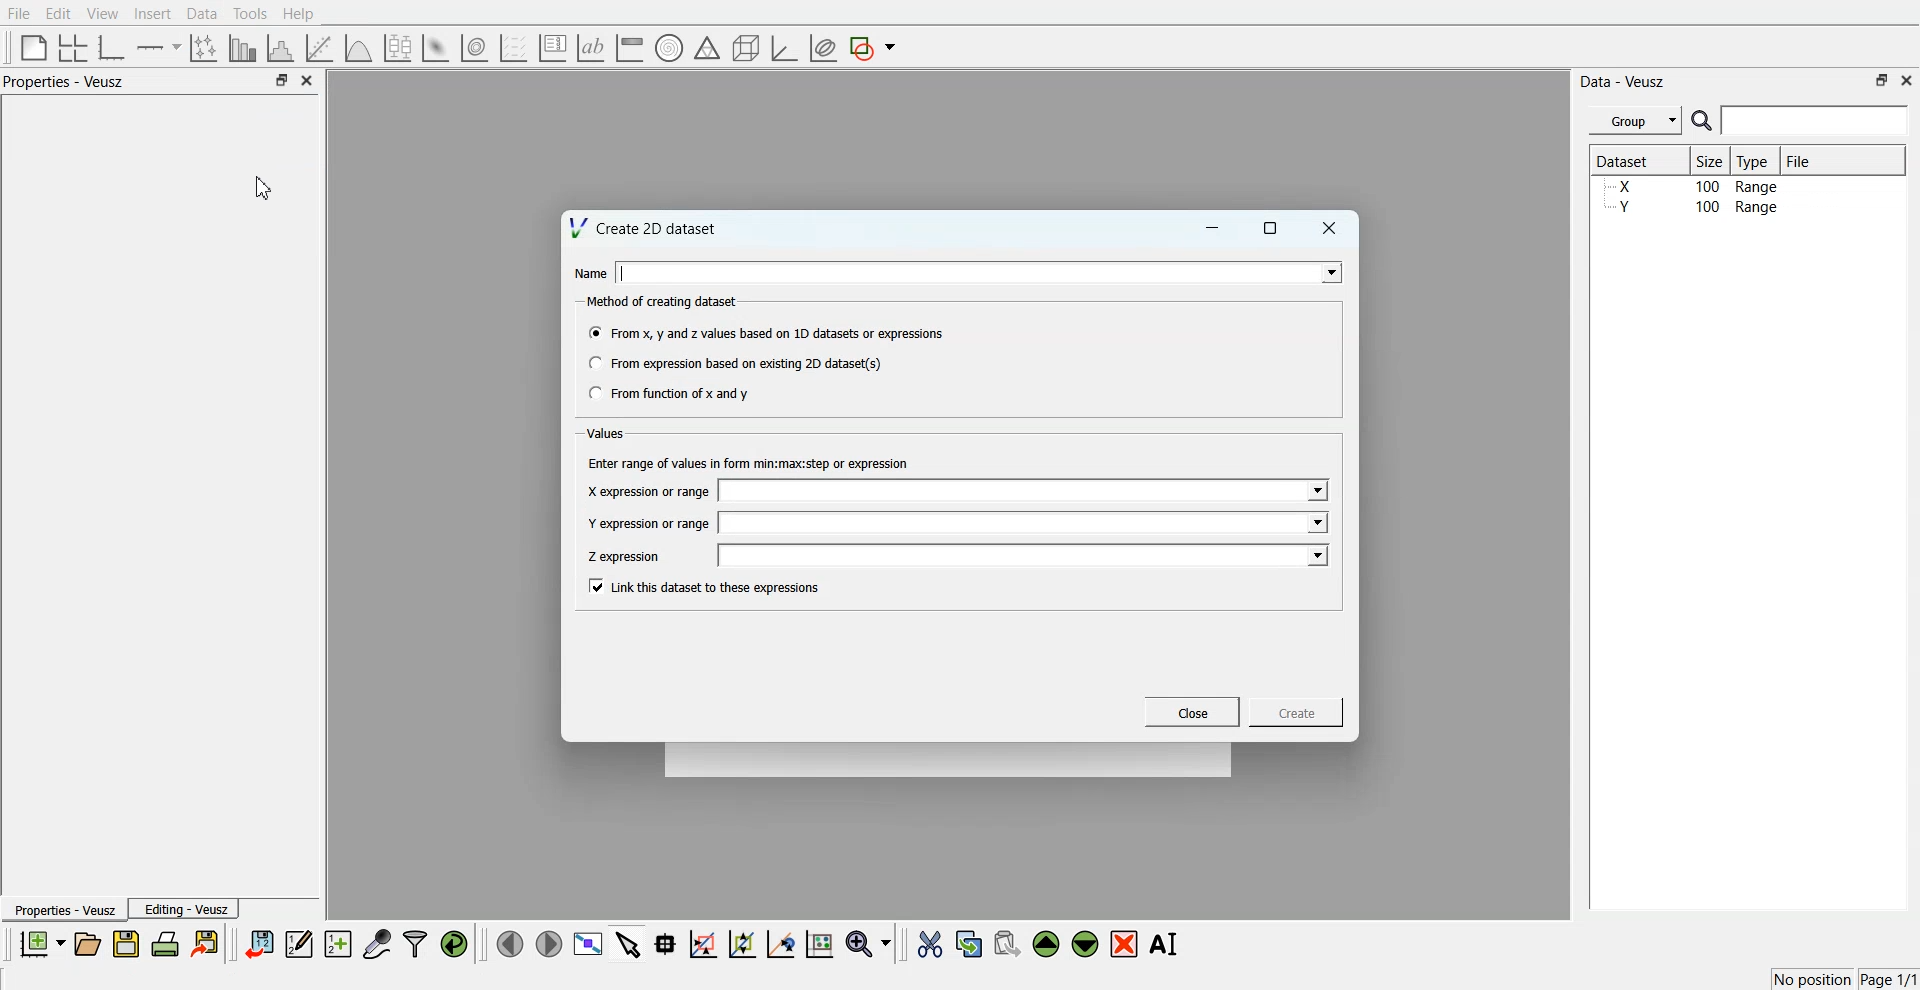 The height and width of the screenshot is (990, 1920). Describe the element at coordinates (591, 48) in the screenshot. I see `Text label` at that location.